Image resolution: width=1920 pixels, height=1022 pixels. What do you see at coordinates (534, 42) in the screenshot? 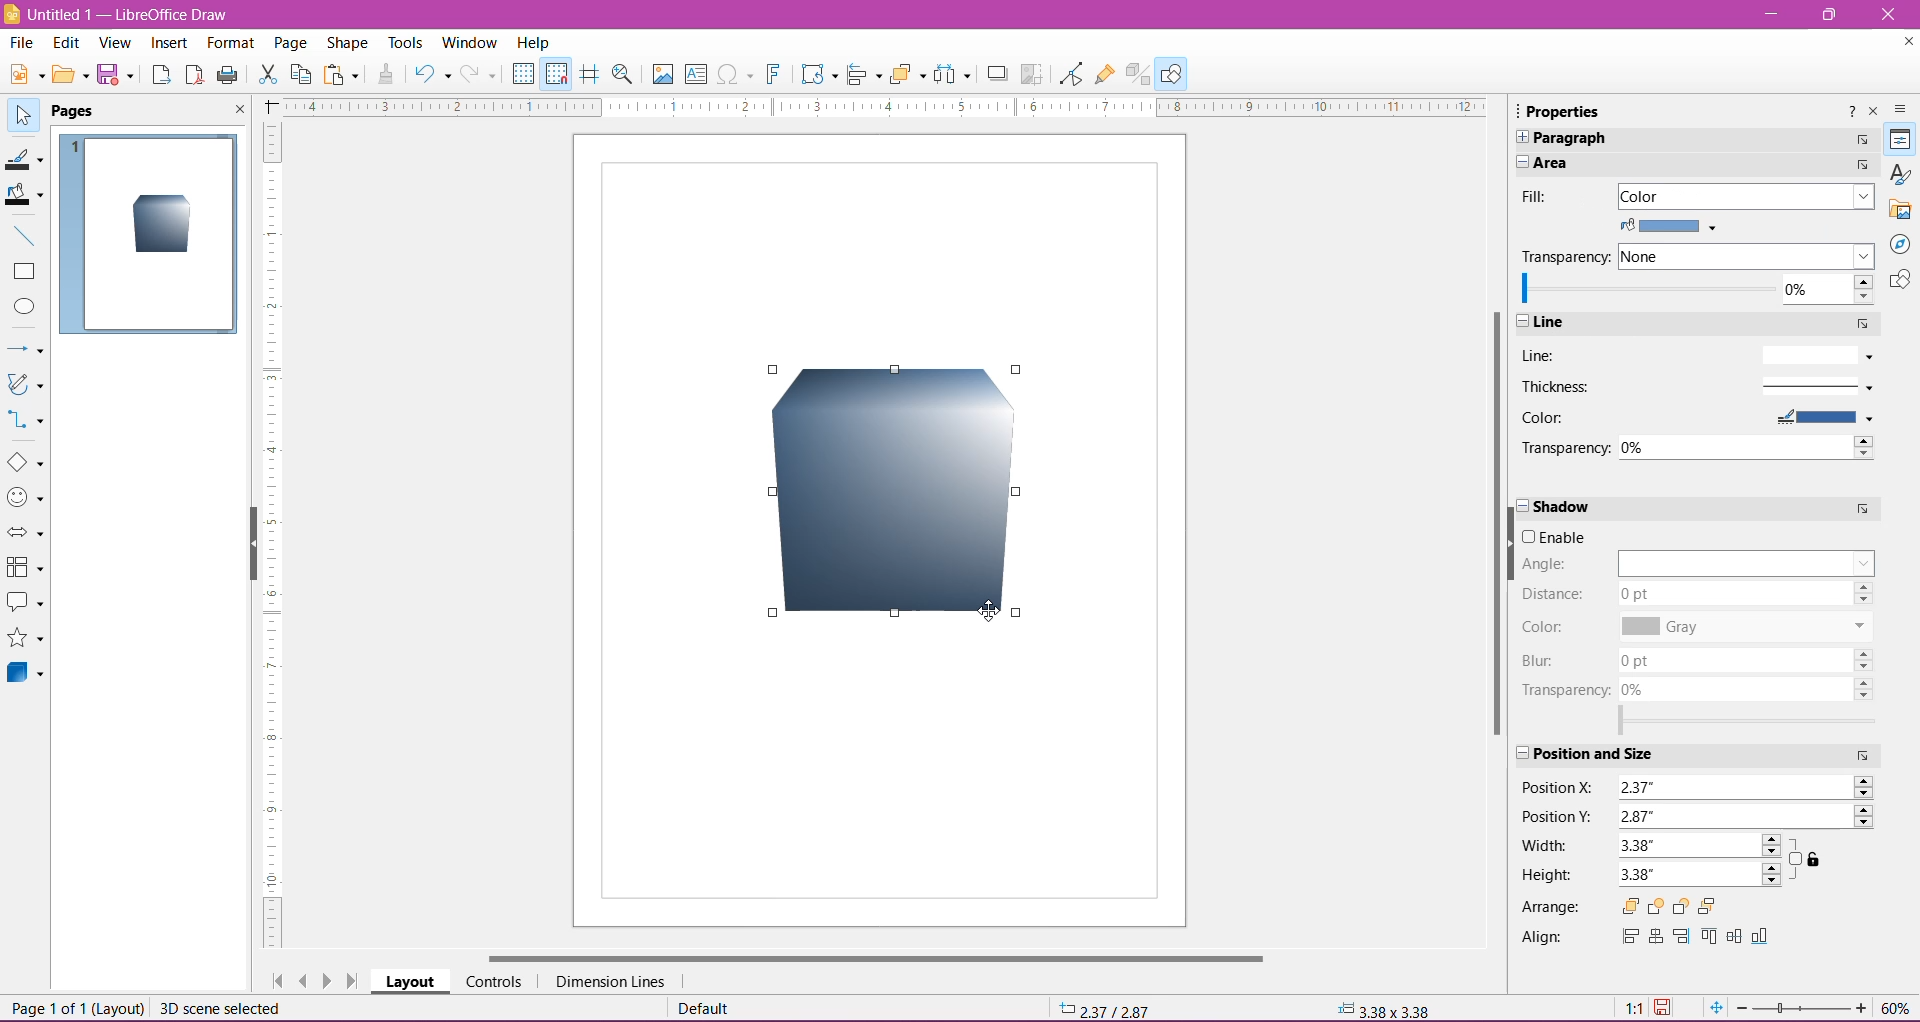
I see `Help` at bounding box center [534, 42].